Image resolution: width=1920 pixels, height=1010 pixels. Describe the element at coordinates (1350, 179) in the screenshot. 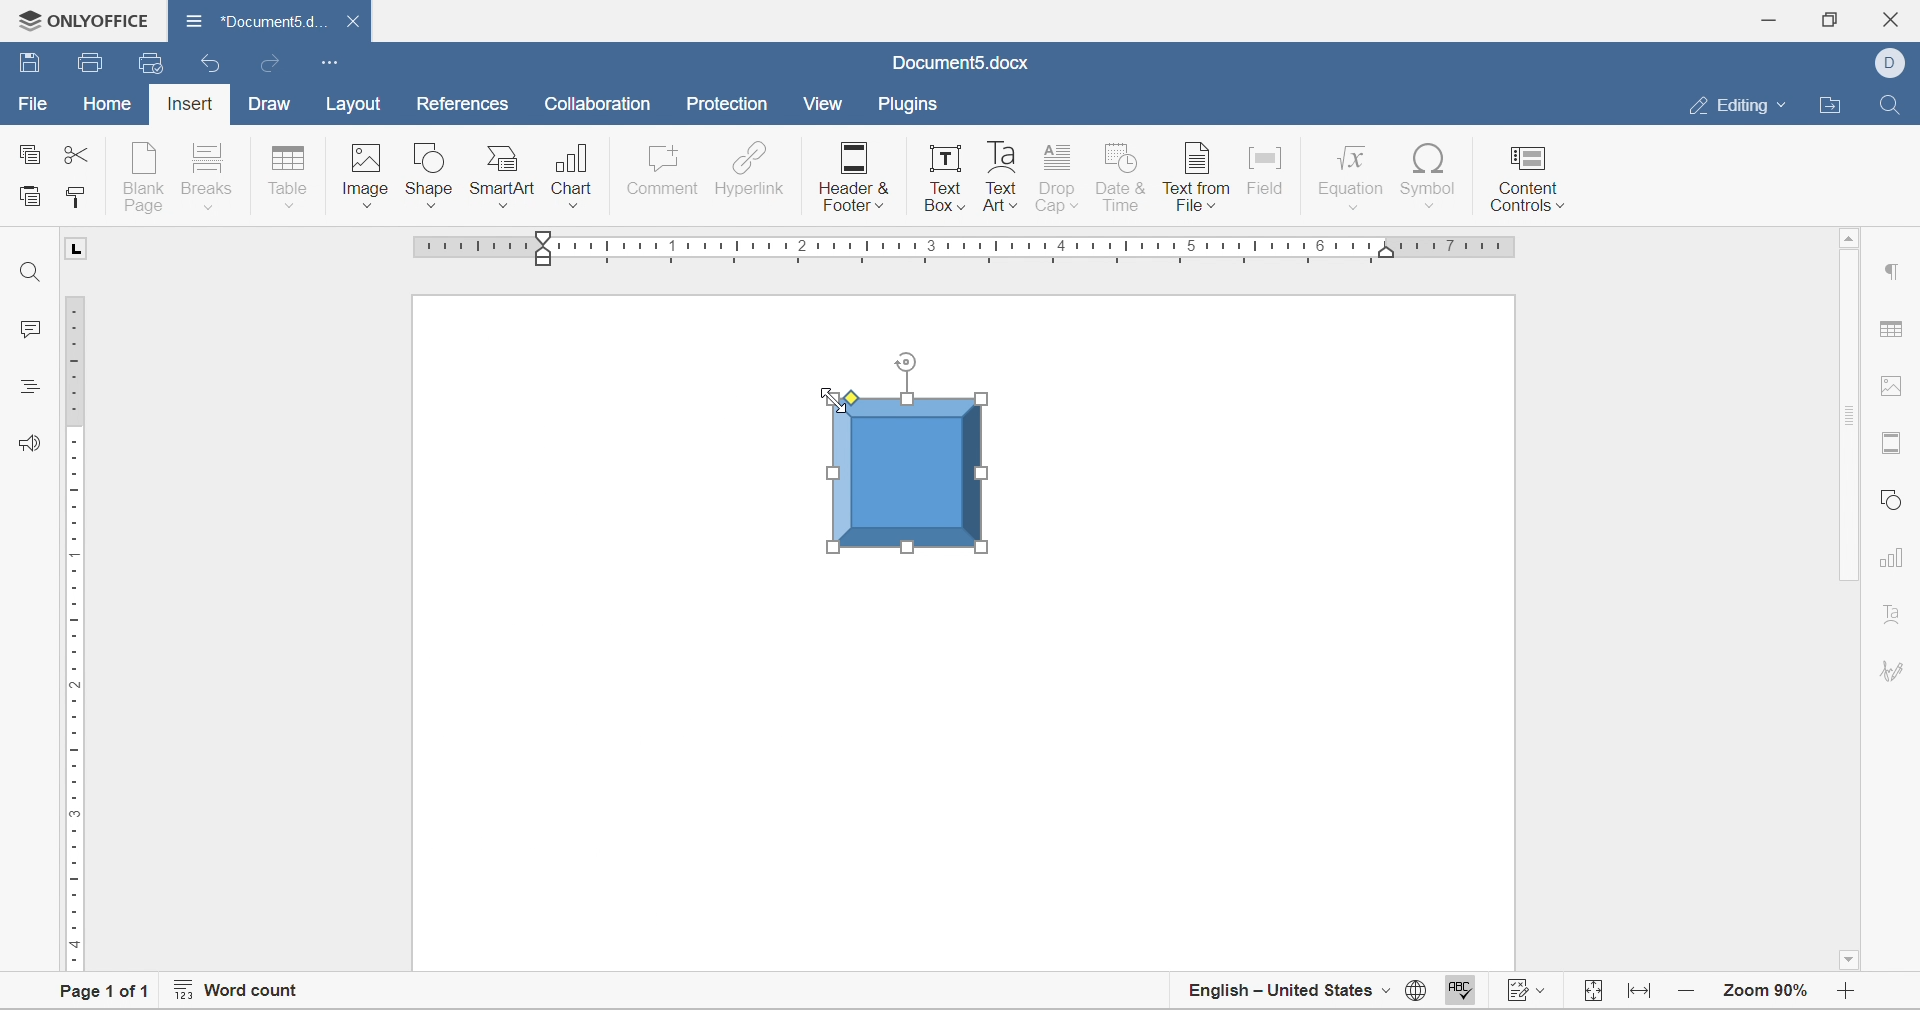

I see `equation` at that location.